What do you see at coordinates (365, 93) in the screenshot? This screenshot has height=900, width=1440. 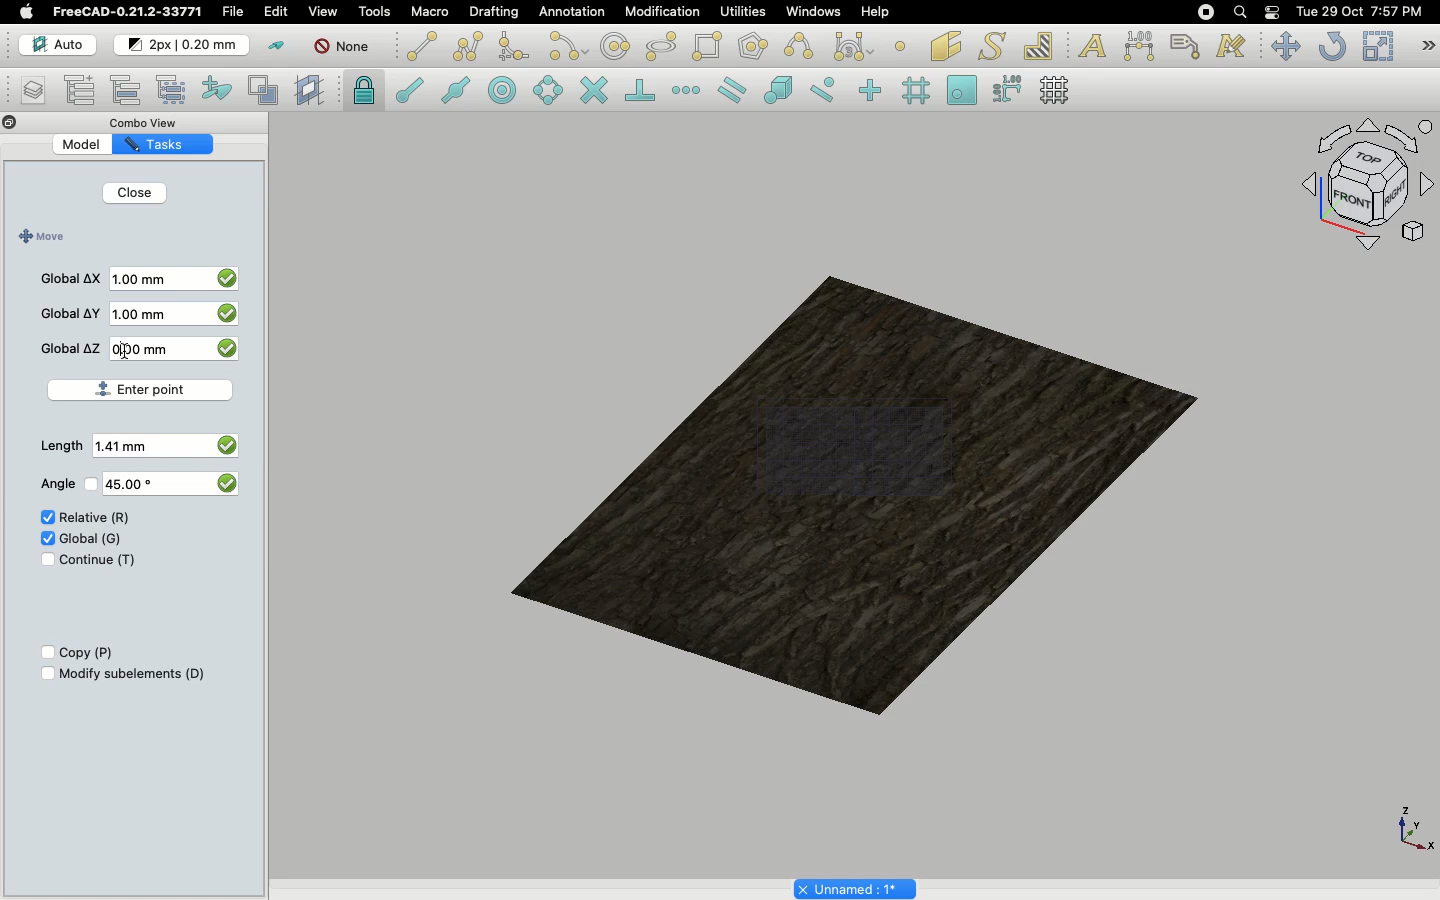 I see `lock` at bounding box center [365, 93].